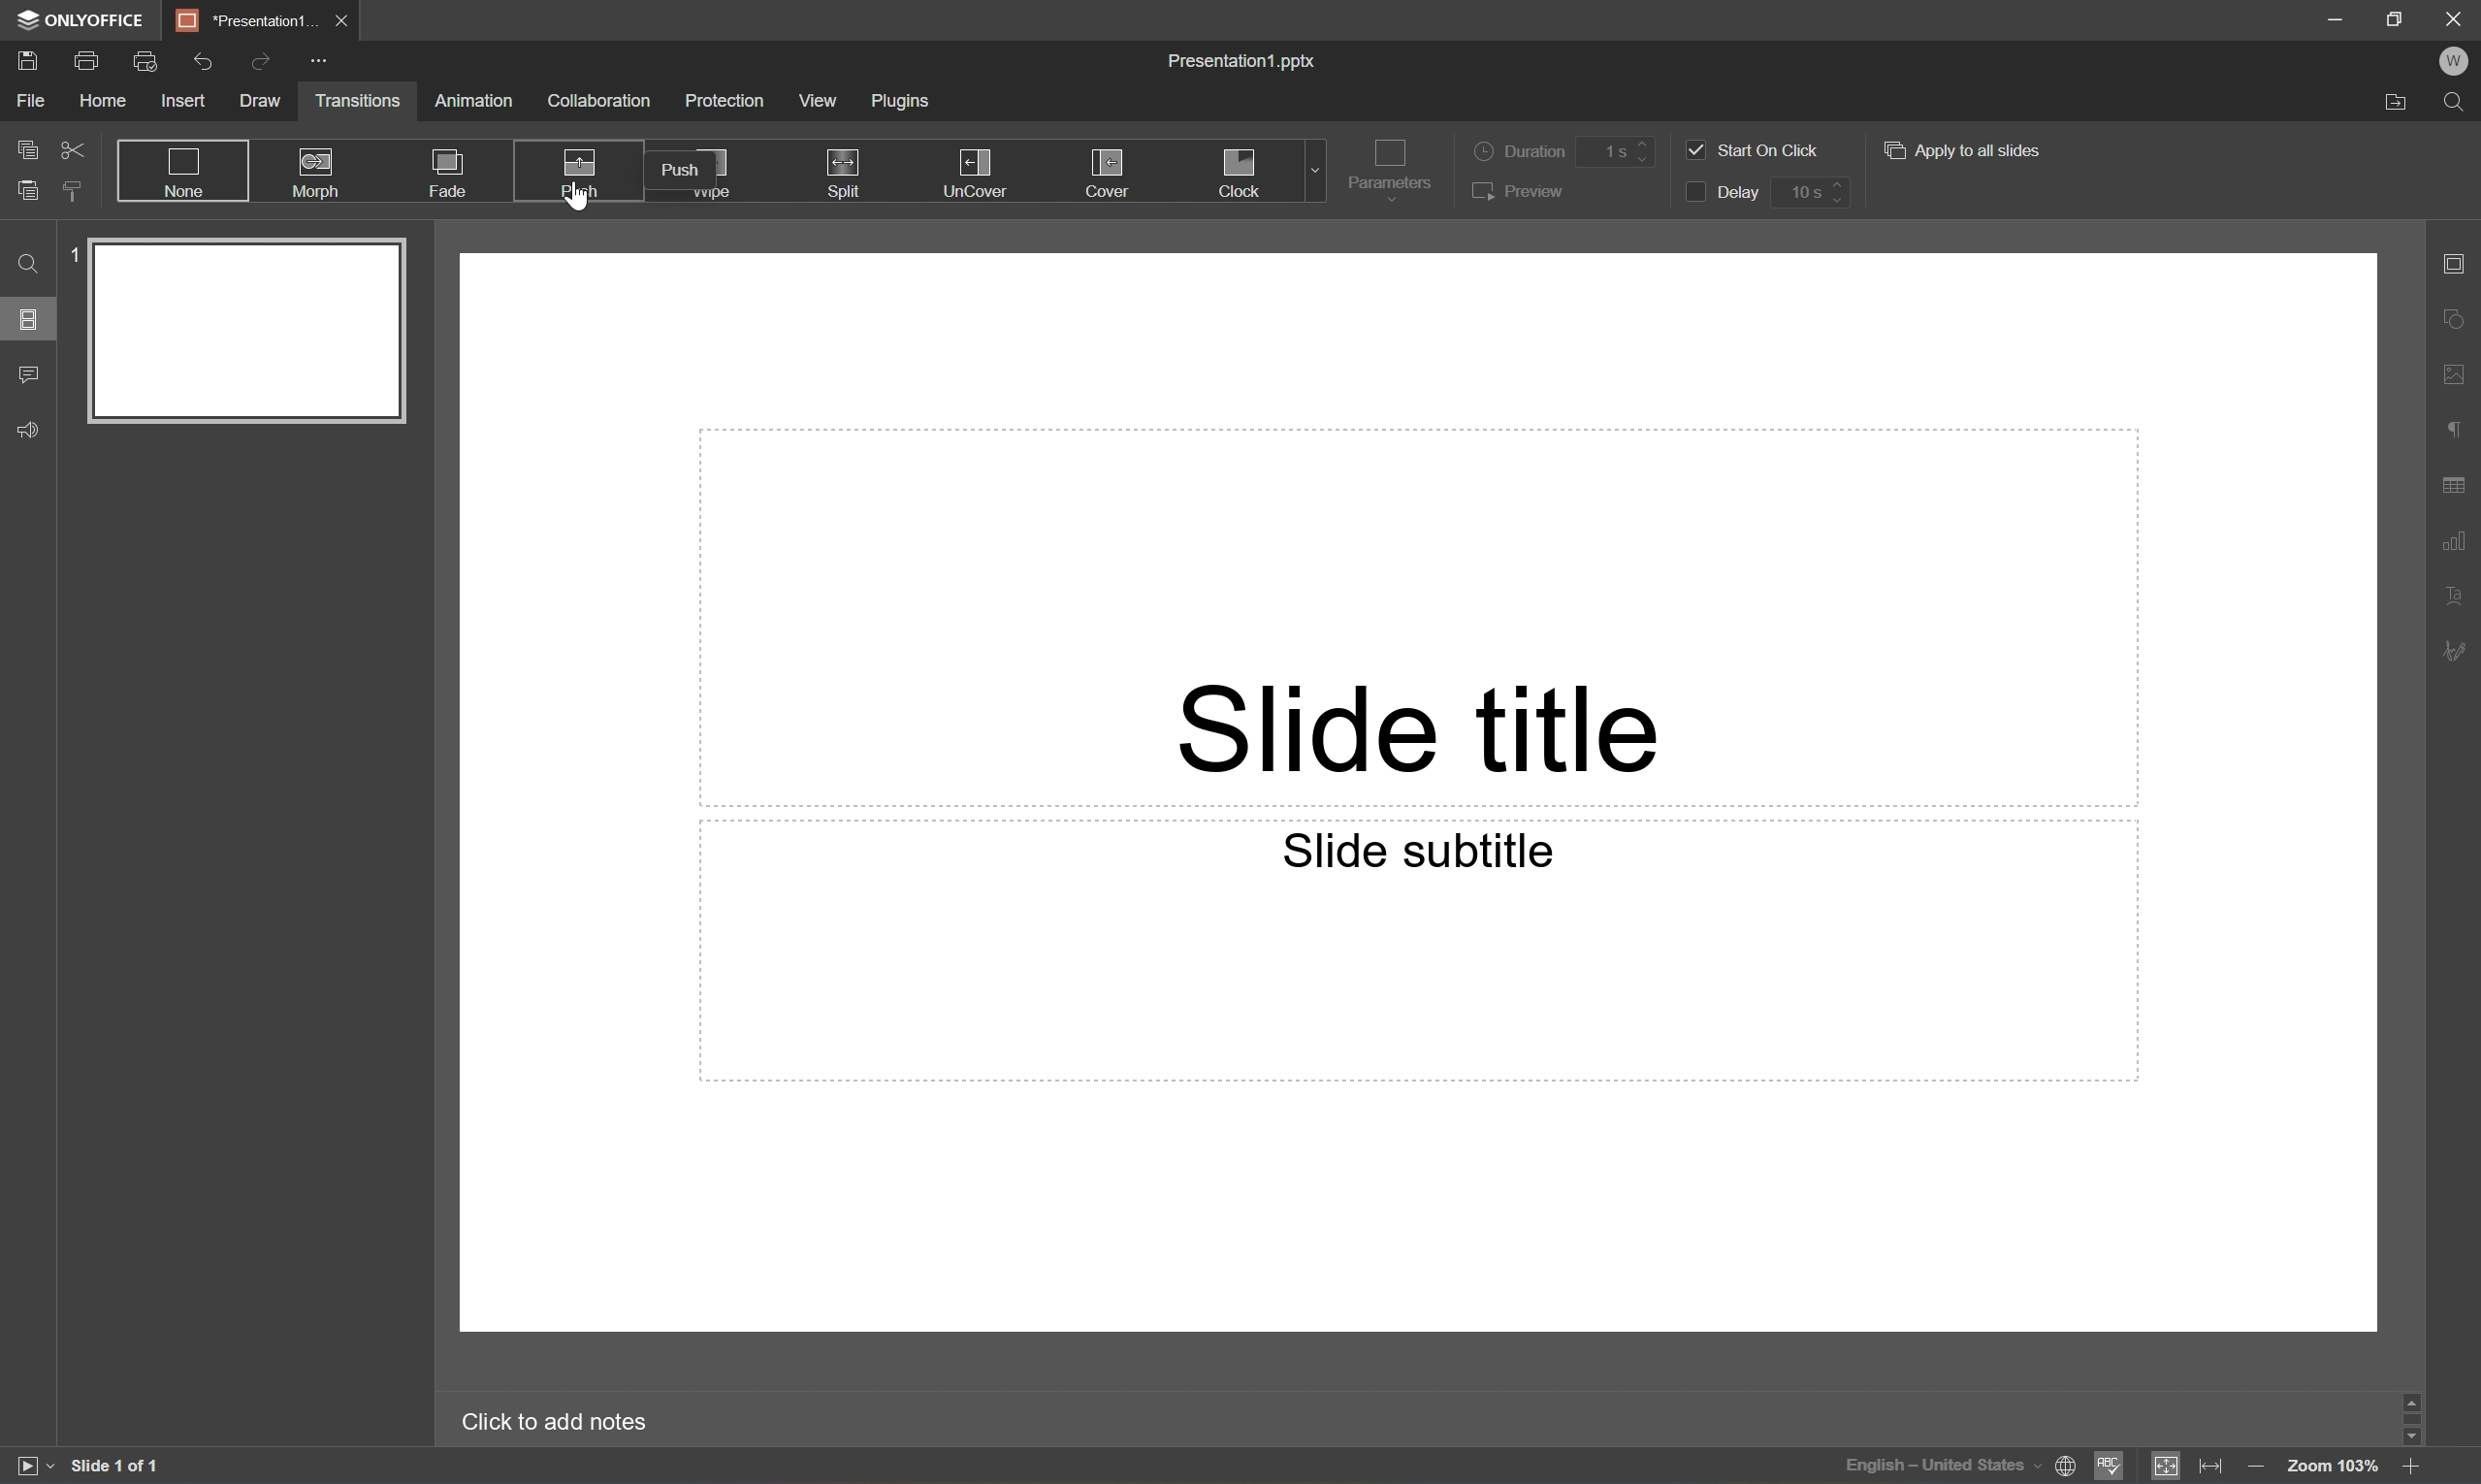 This screenshot has height=1484, width=2481. What do you see at coordinates (182, 172) in the screenshot?
I see `None` at bounding box center [182, 172].